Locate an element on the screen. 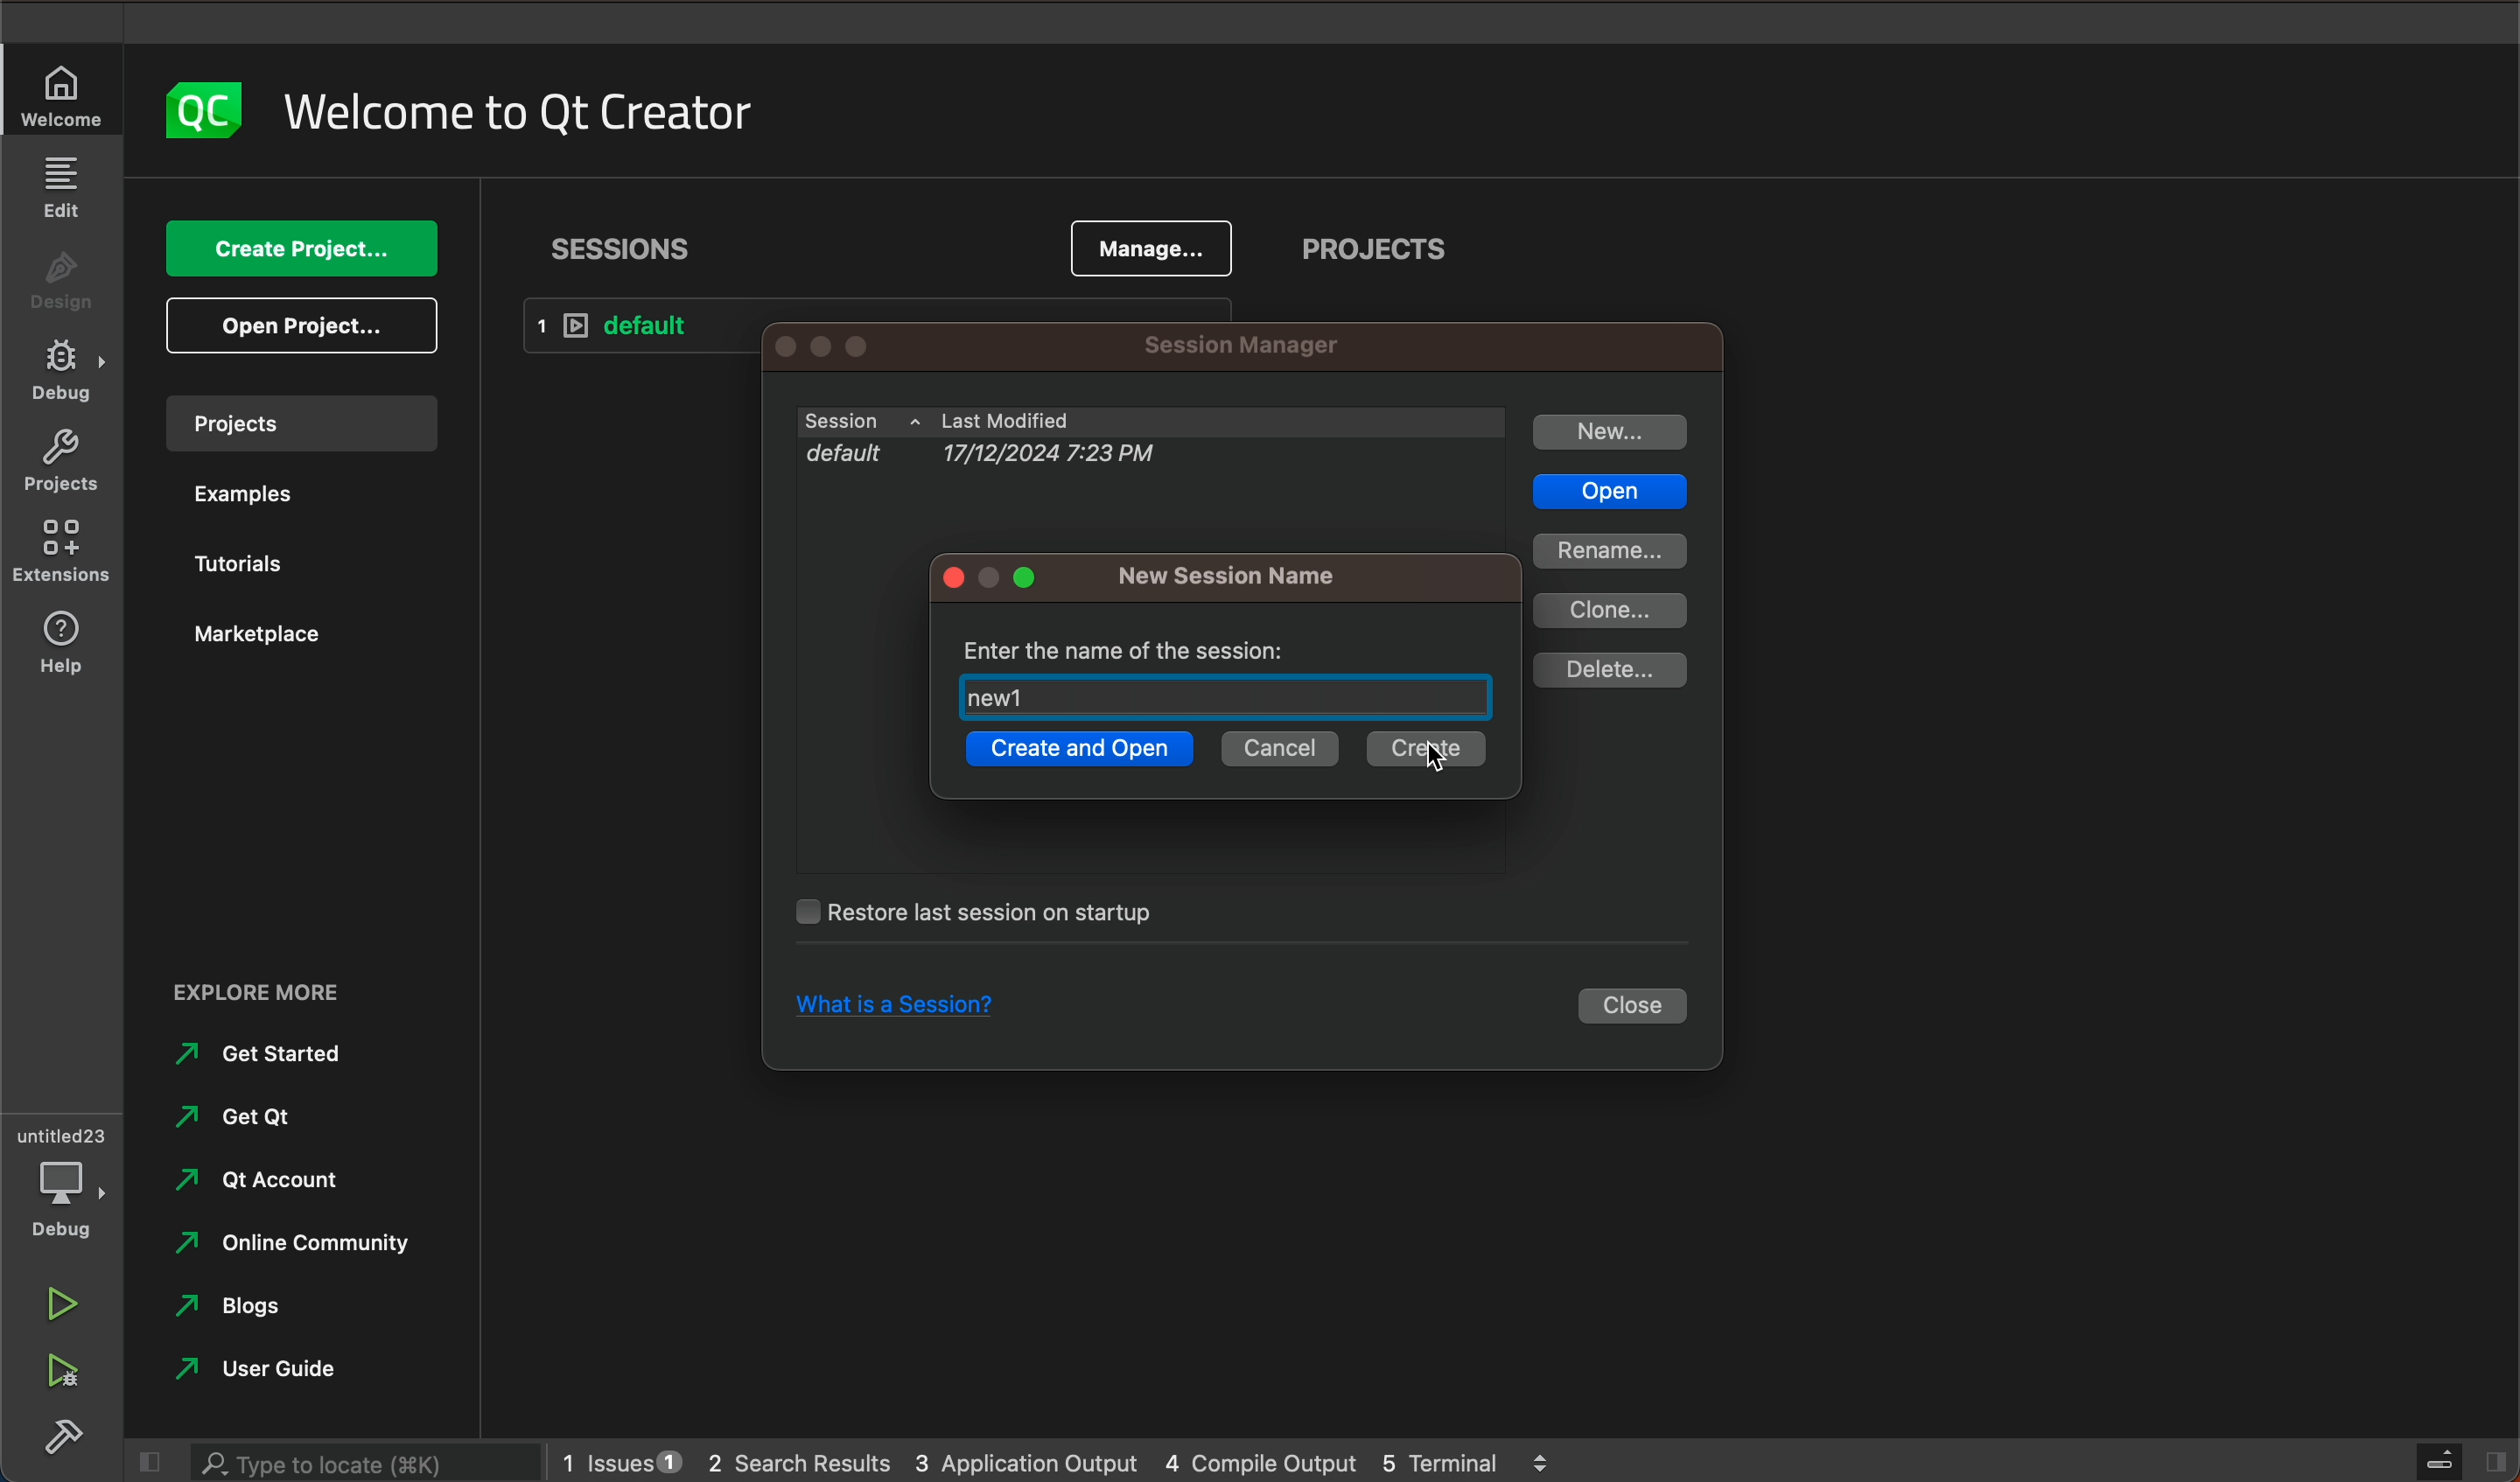  Project  is located at coordinates (60, 465).